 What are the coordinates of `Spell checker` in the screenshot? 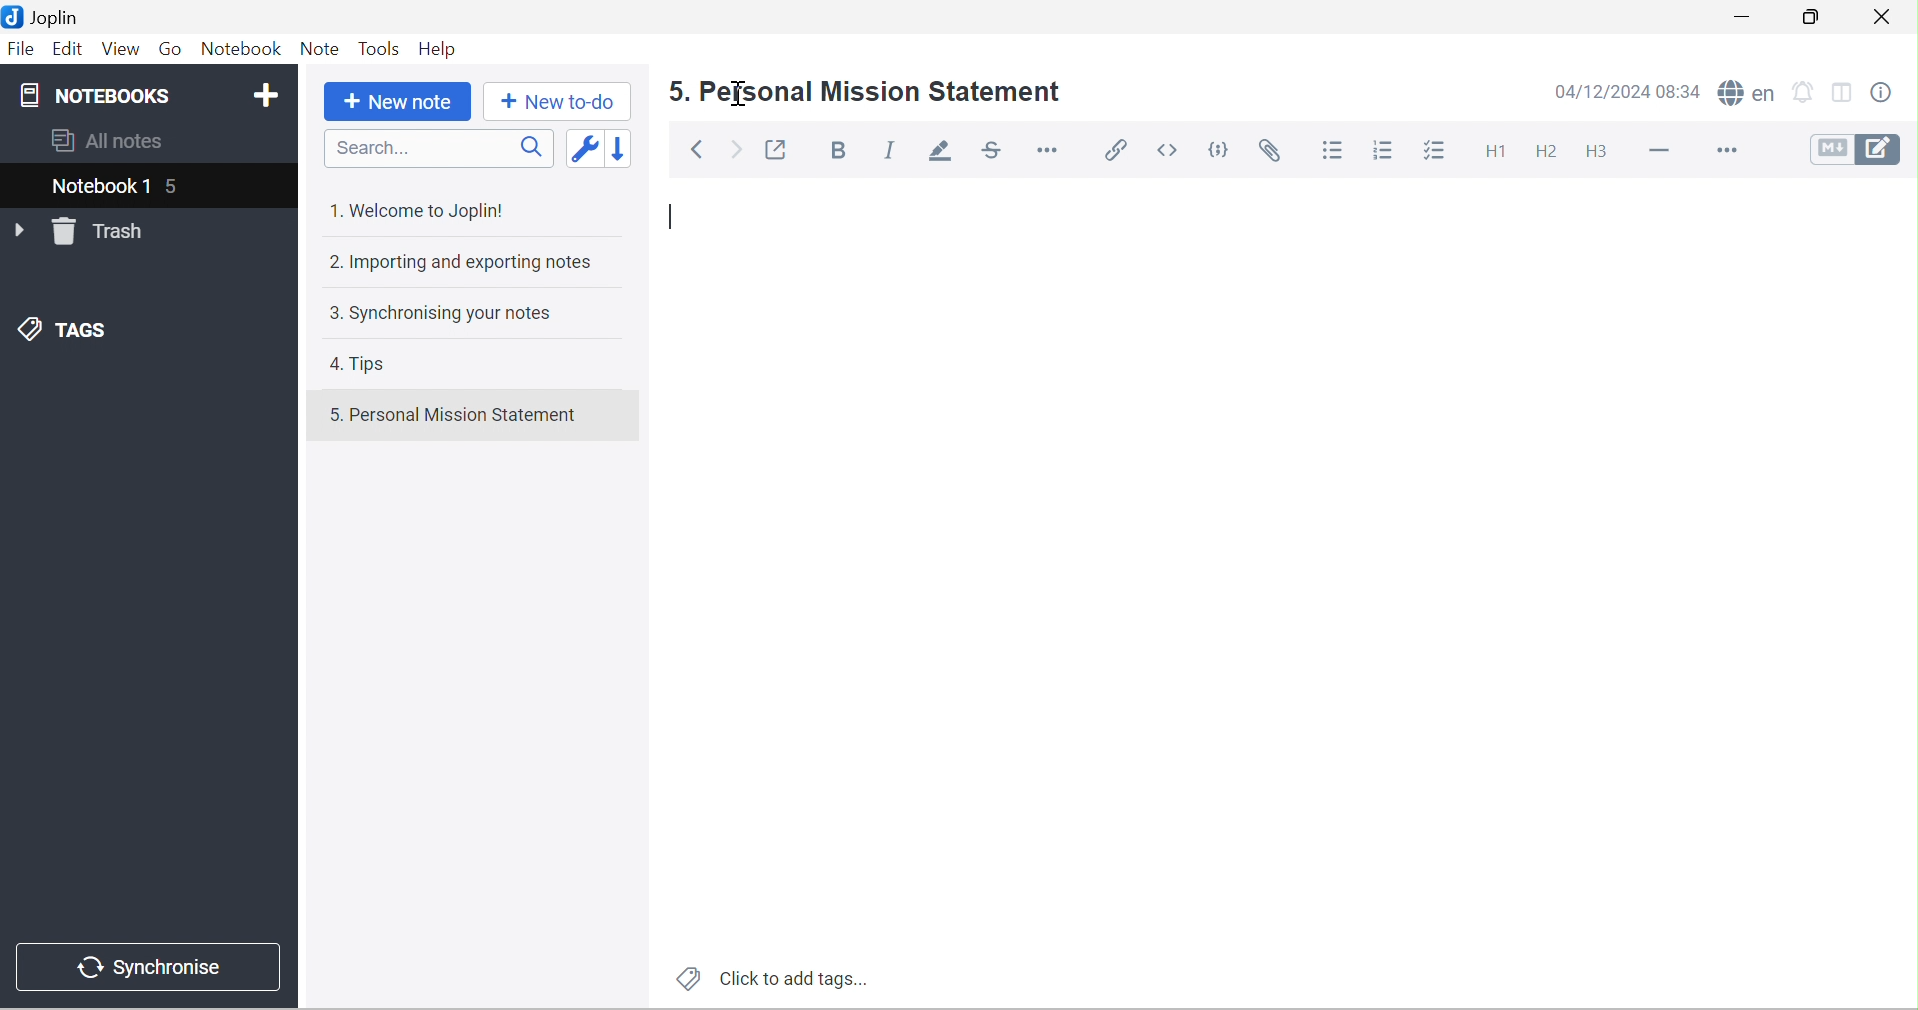 It's located at (1744, 92).